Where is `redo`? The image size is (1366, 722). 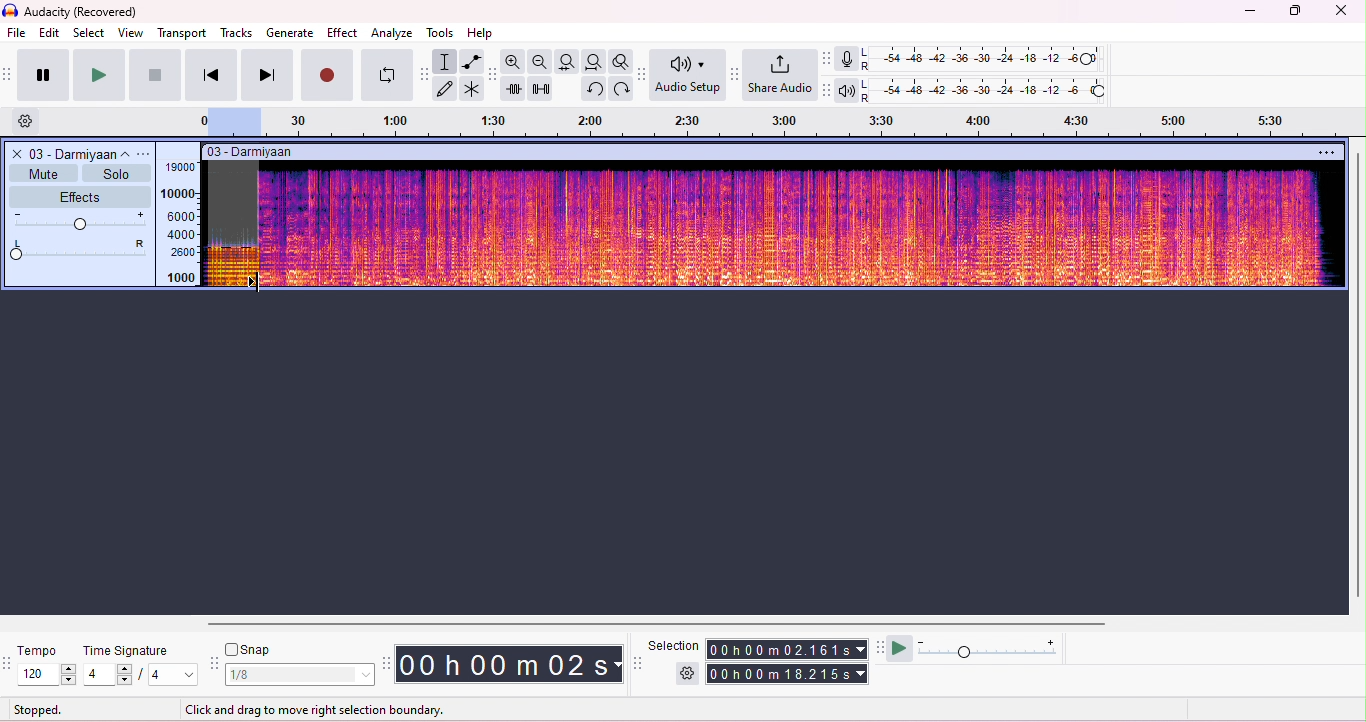 redo is located at coordinates (623, 89).